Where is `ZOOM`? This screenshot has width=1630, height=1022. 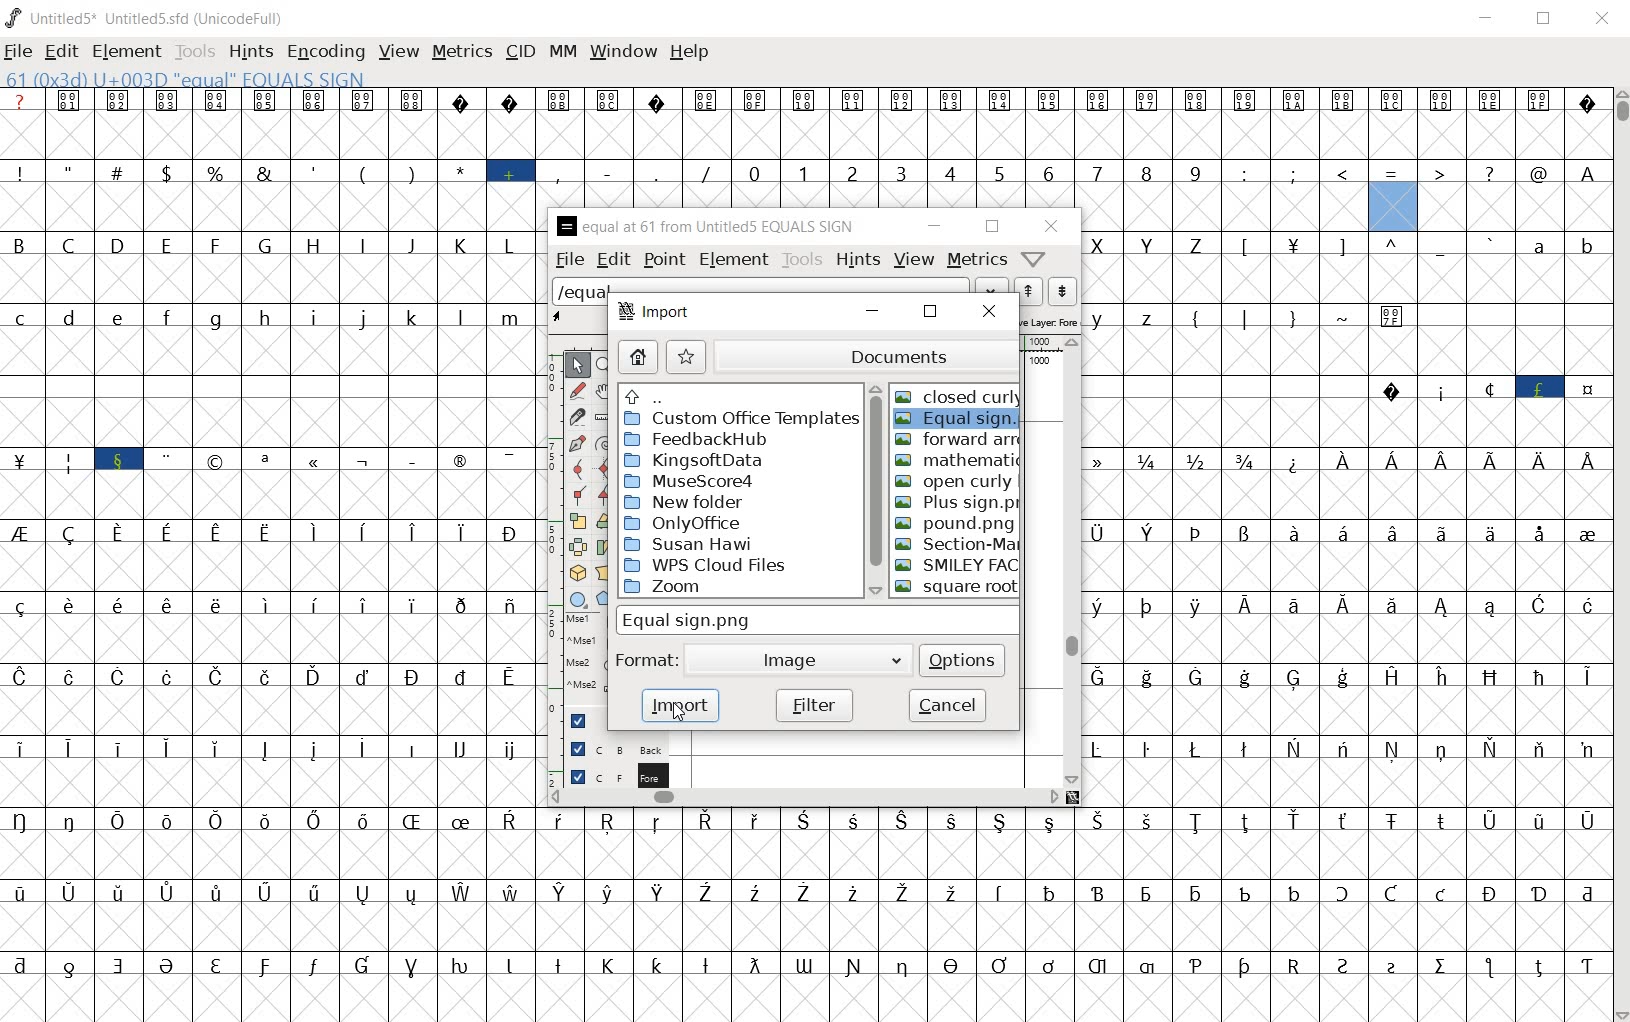
ZOOM is located at coordinates (739, 588).